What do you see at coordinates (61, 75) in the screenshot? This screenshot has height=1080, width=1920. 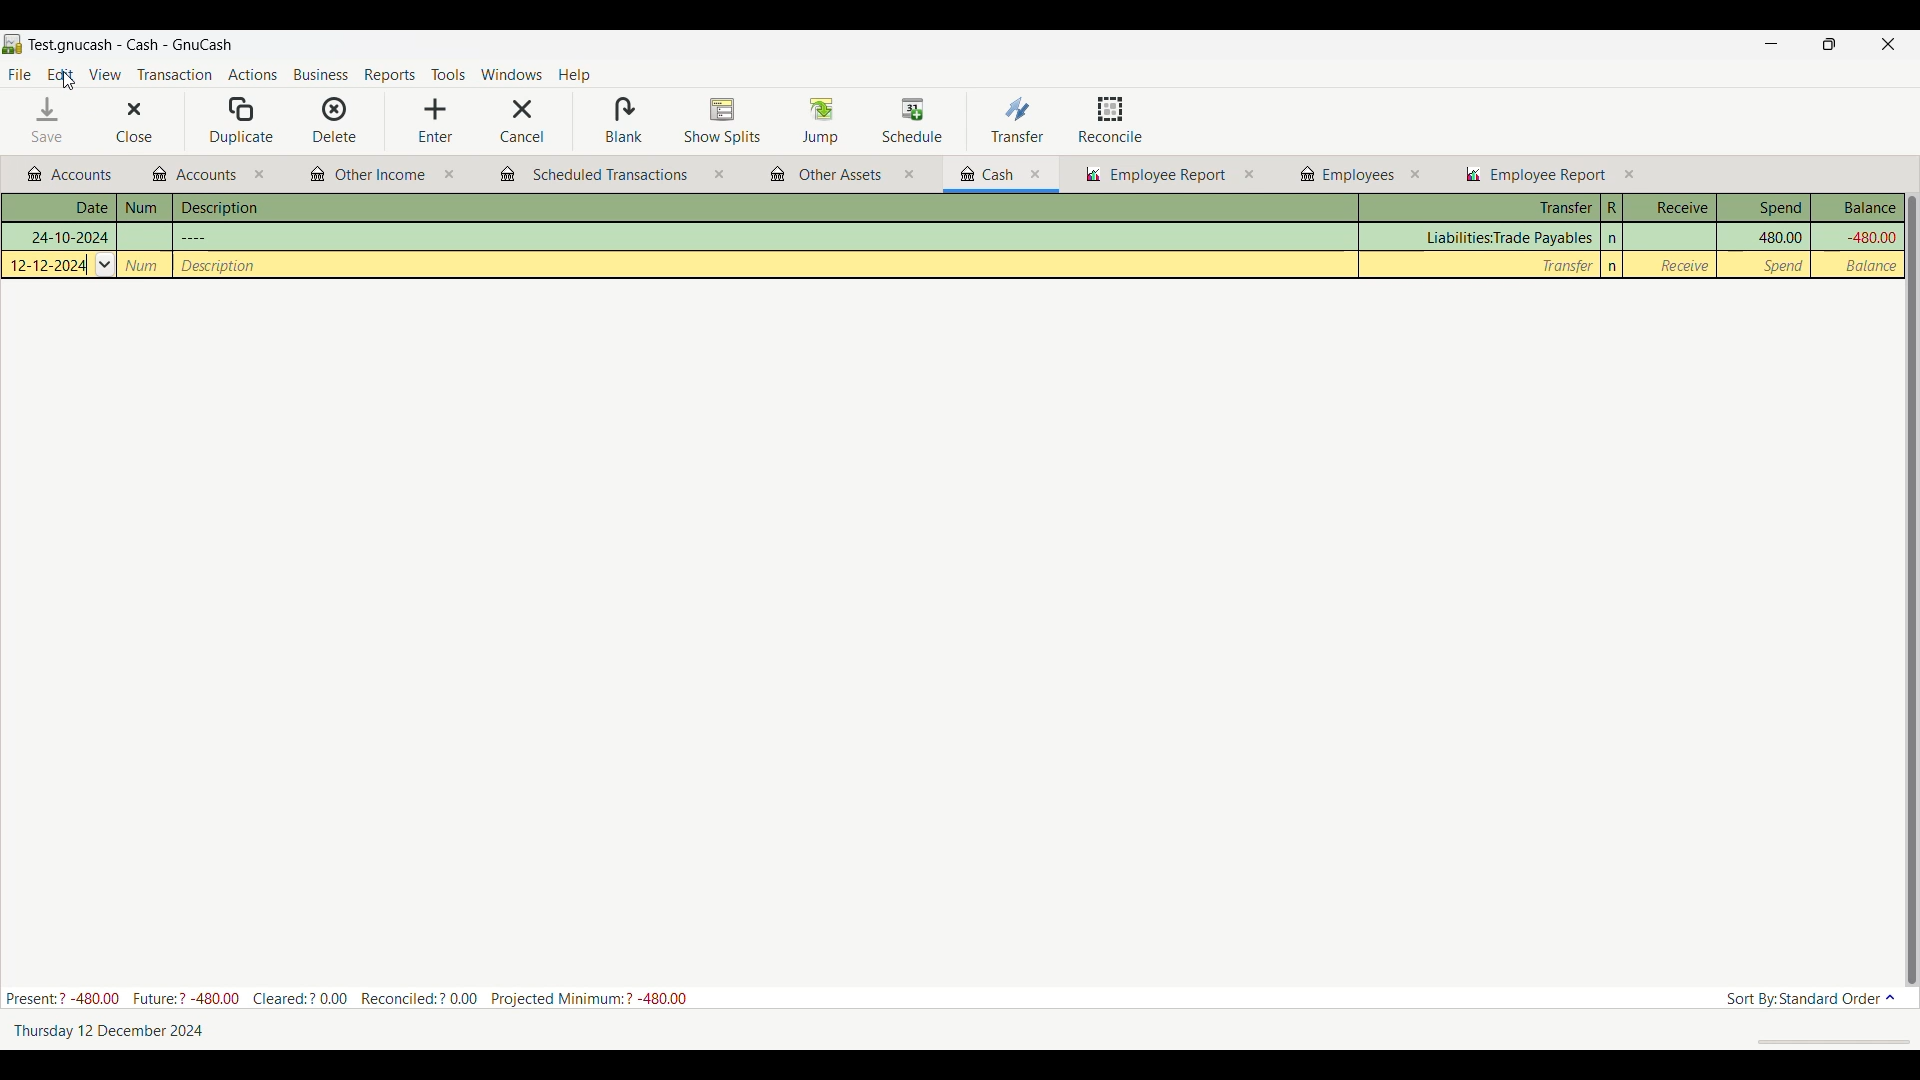 I see `Edit menu` at bounding box center [61, 75].